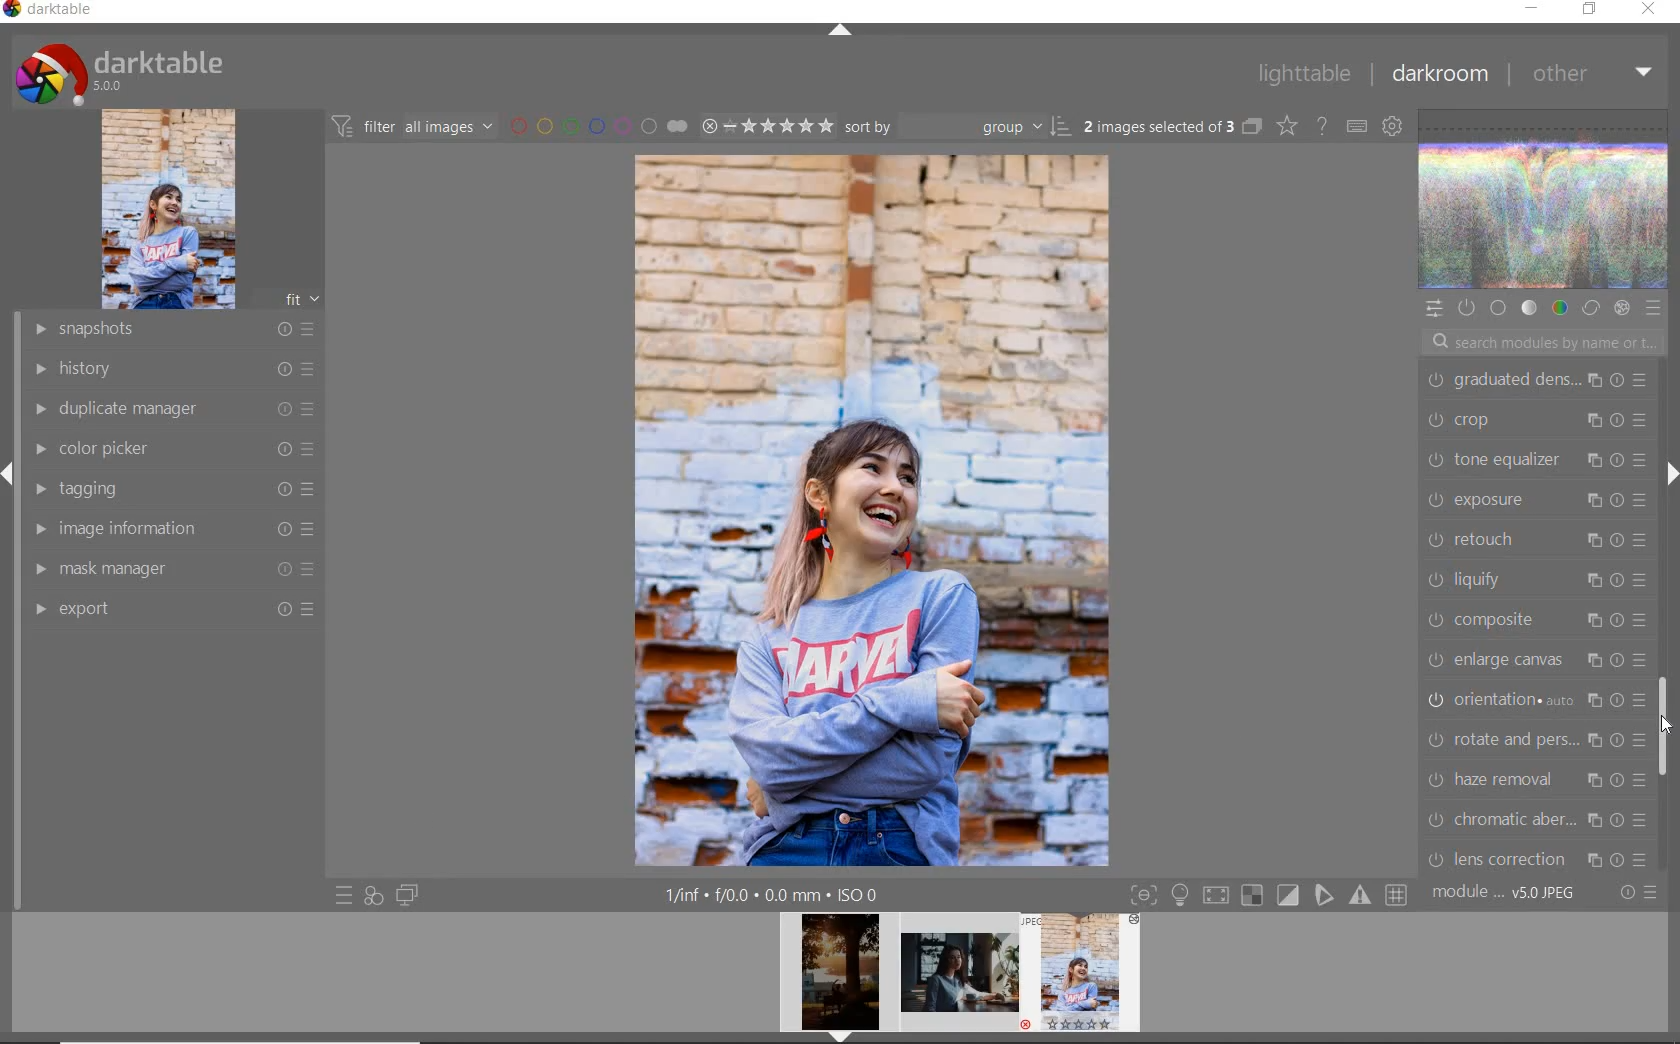 The height and width of the screenshot is (1044, 1680). Describe the element at coordinates (1536, 620) in the screenshot. I see `composite` at that location.